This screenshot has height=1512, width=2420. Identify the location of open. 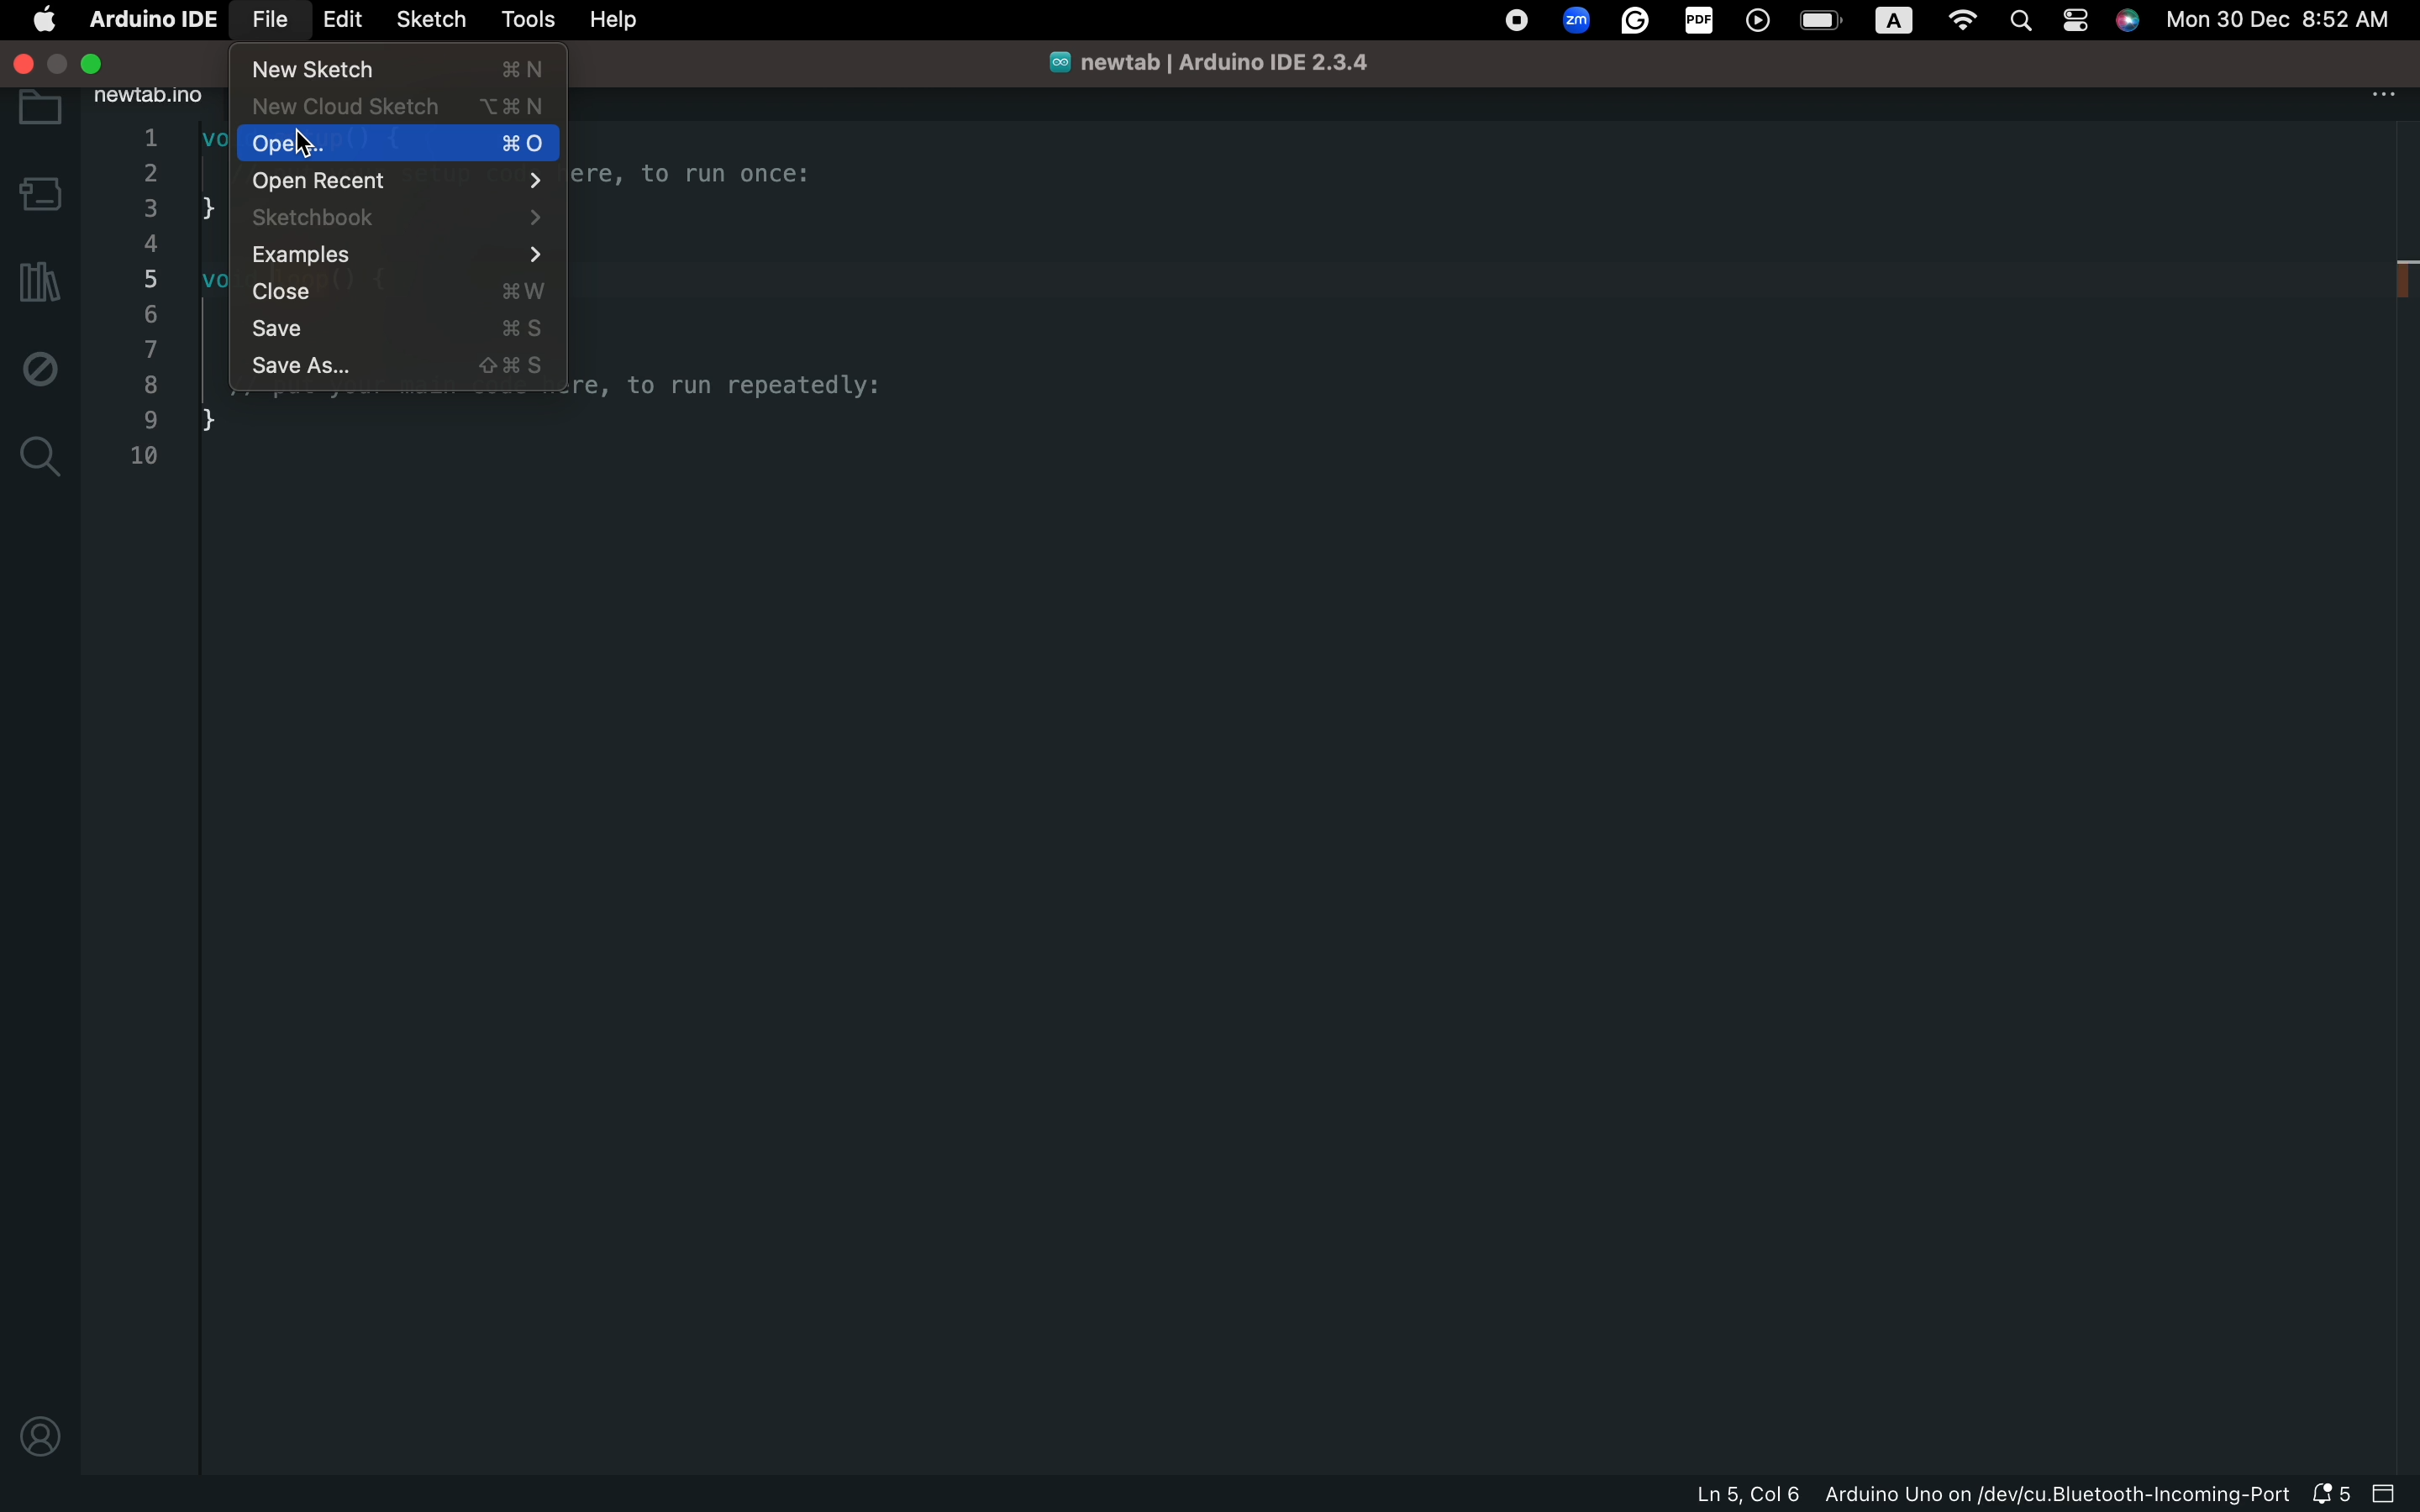
(395, 143).